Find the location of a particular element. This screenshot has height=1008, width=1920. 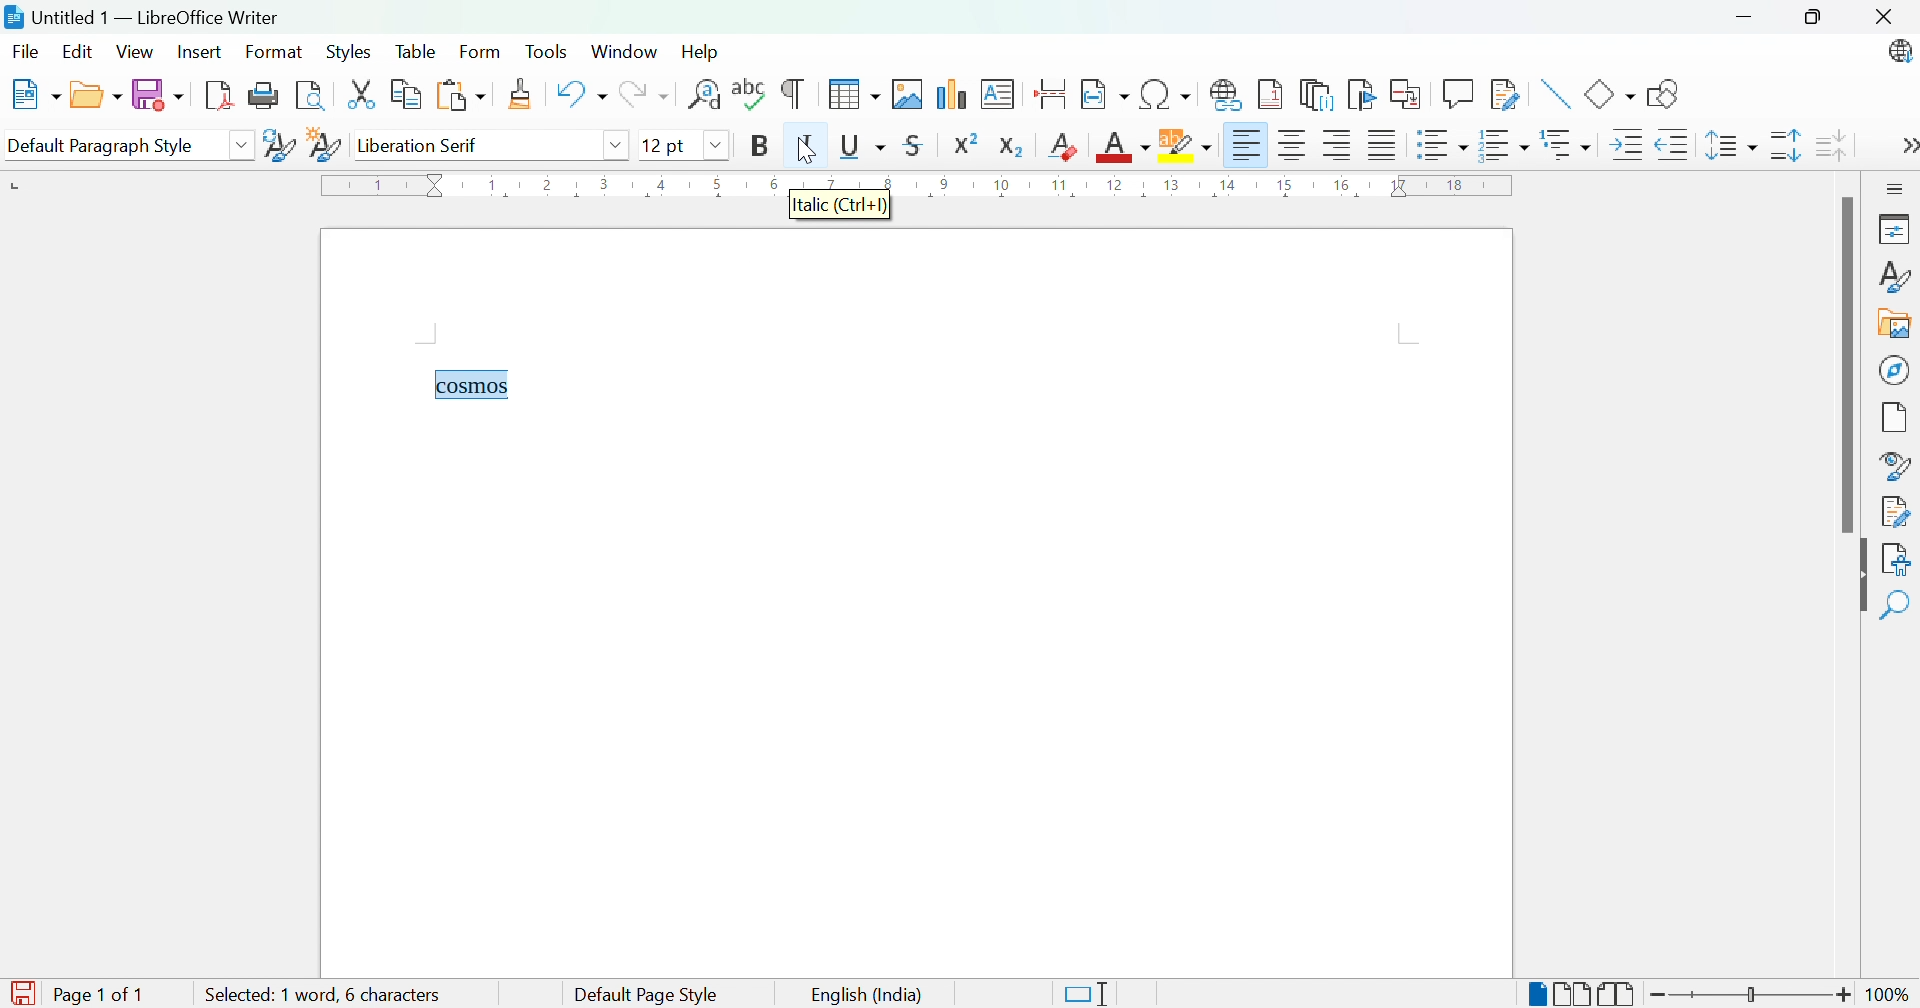

Accessibility check is located at coordinates (1900, 561).